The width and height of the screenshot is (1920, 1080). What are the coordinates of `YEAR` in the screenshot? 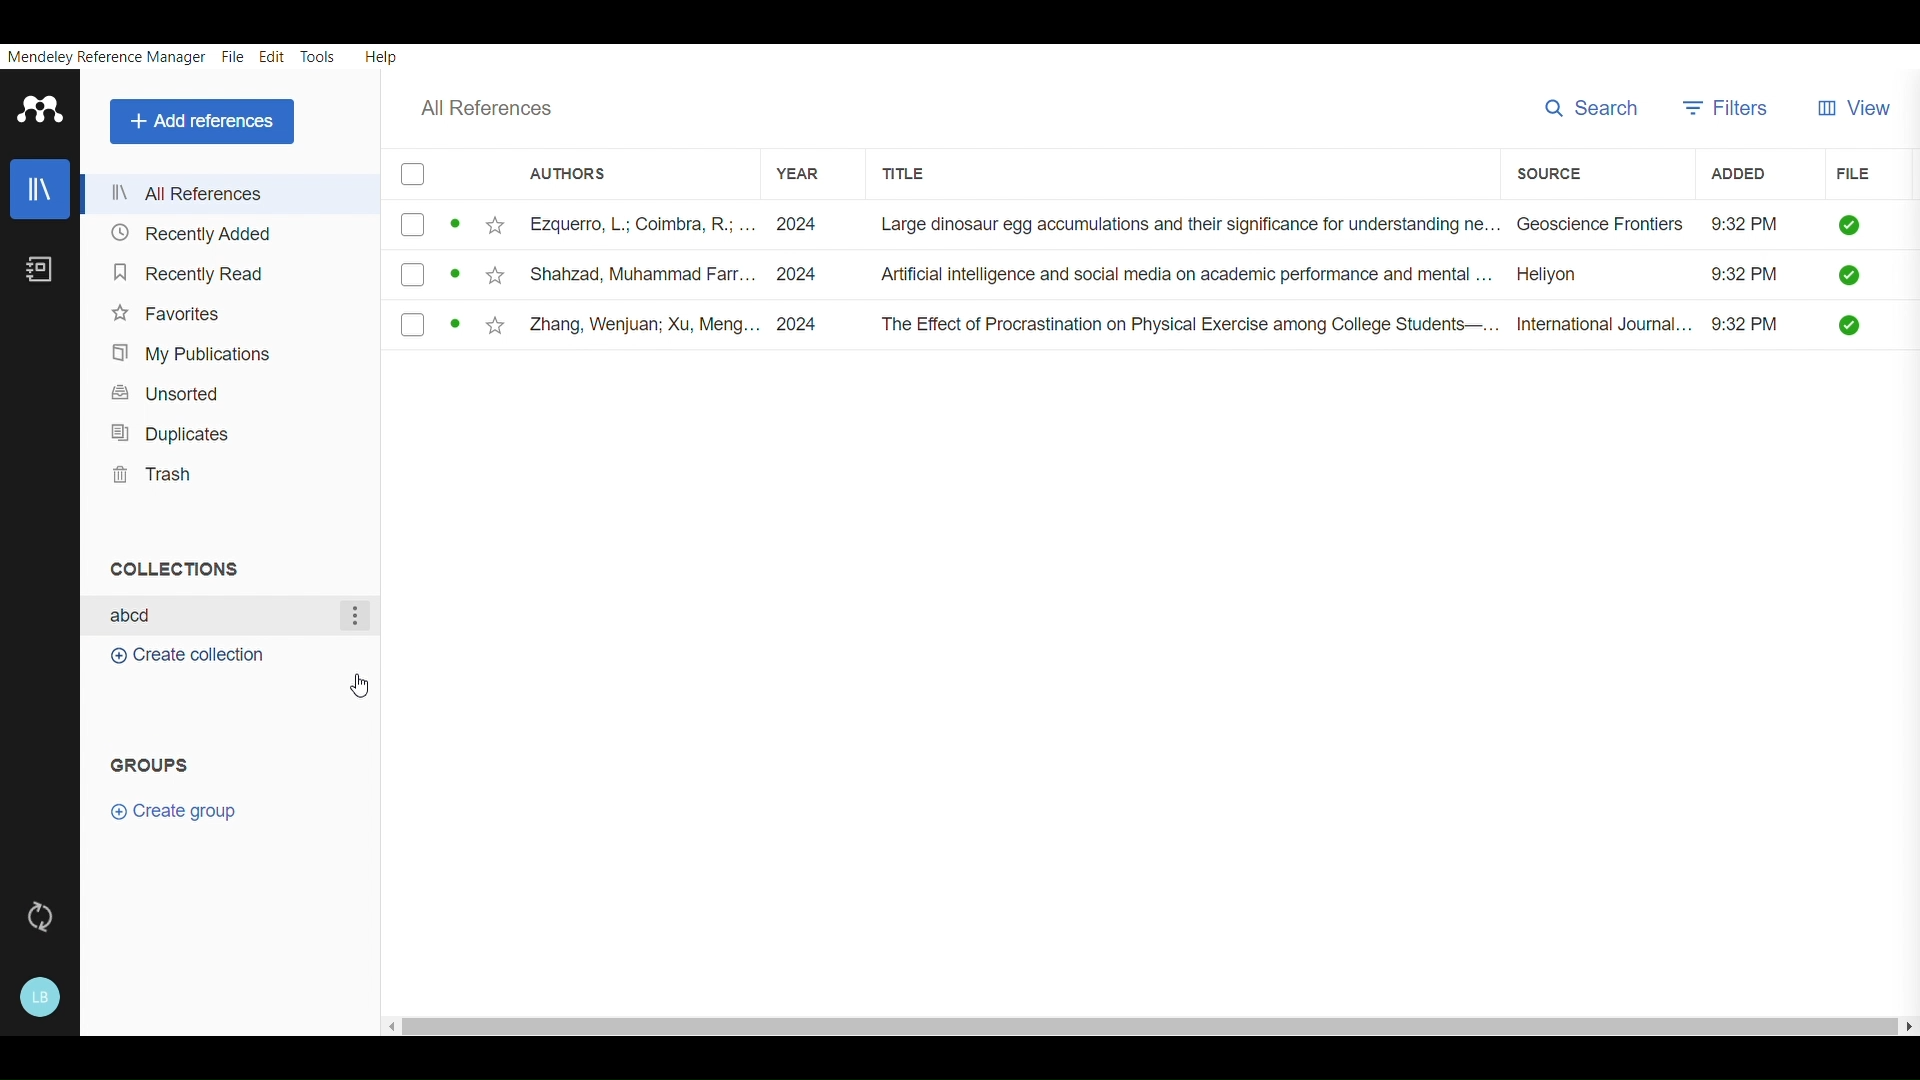 It's located at (790, 165).